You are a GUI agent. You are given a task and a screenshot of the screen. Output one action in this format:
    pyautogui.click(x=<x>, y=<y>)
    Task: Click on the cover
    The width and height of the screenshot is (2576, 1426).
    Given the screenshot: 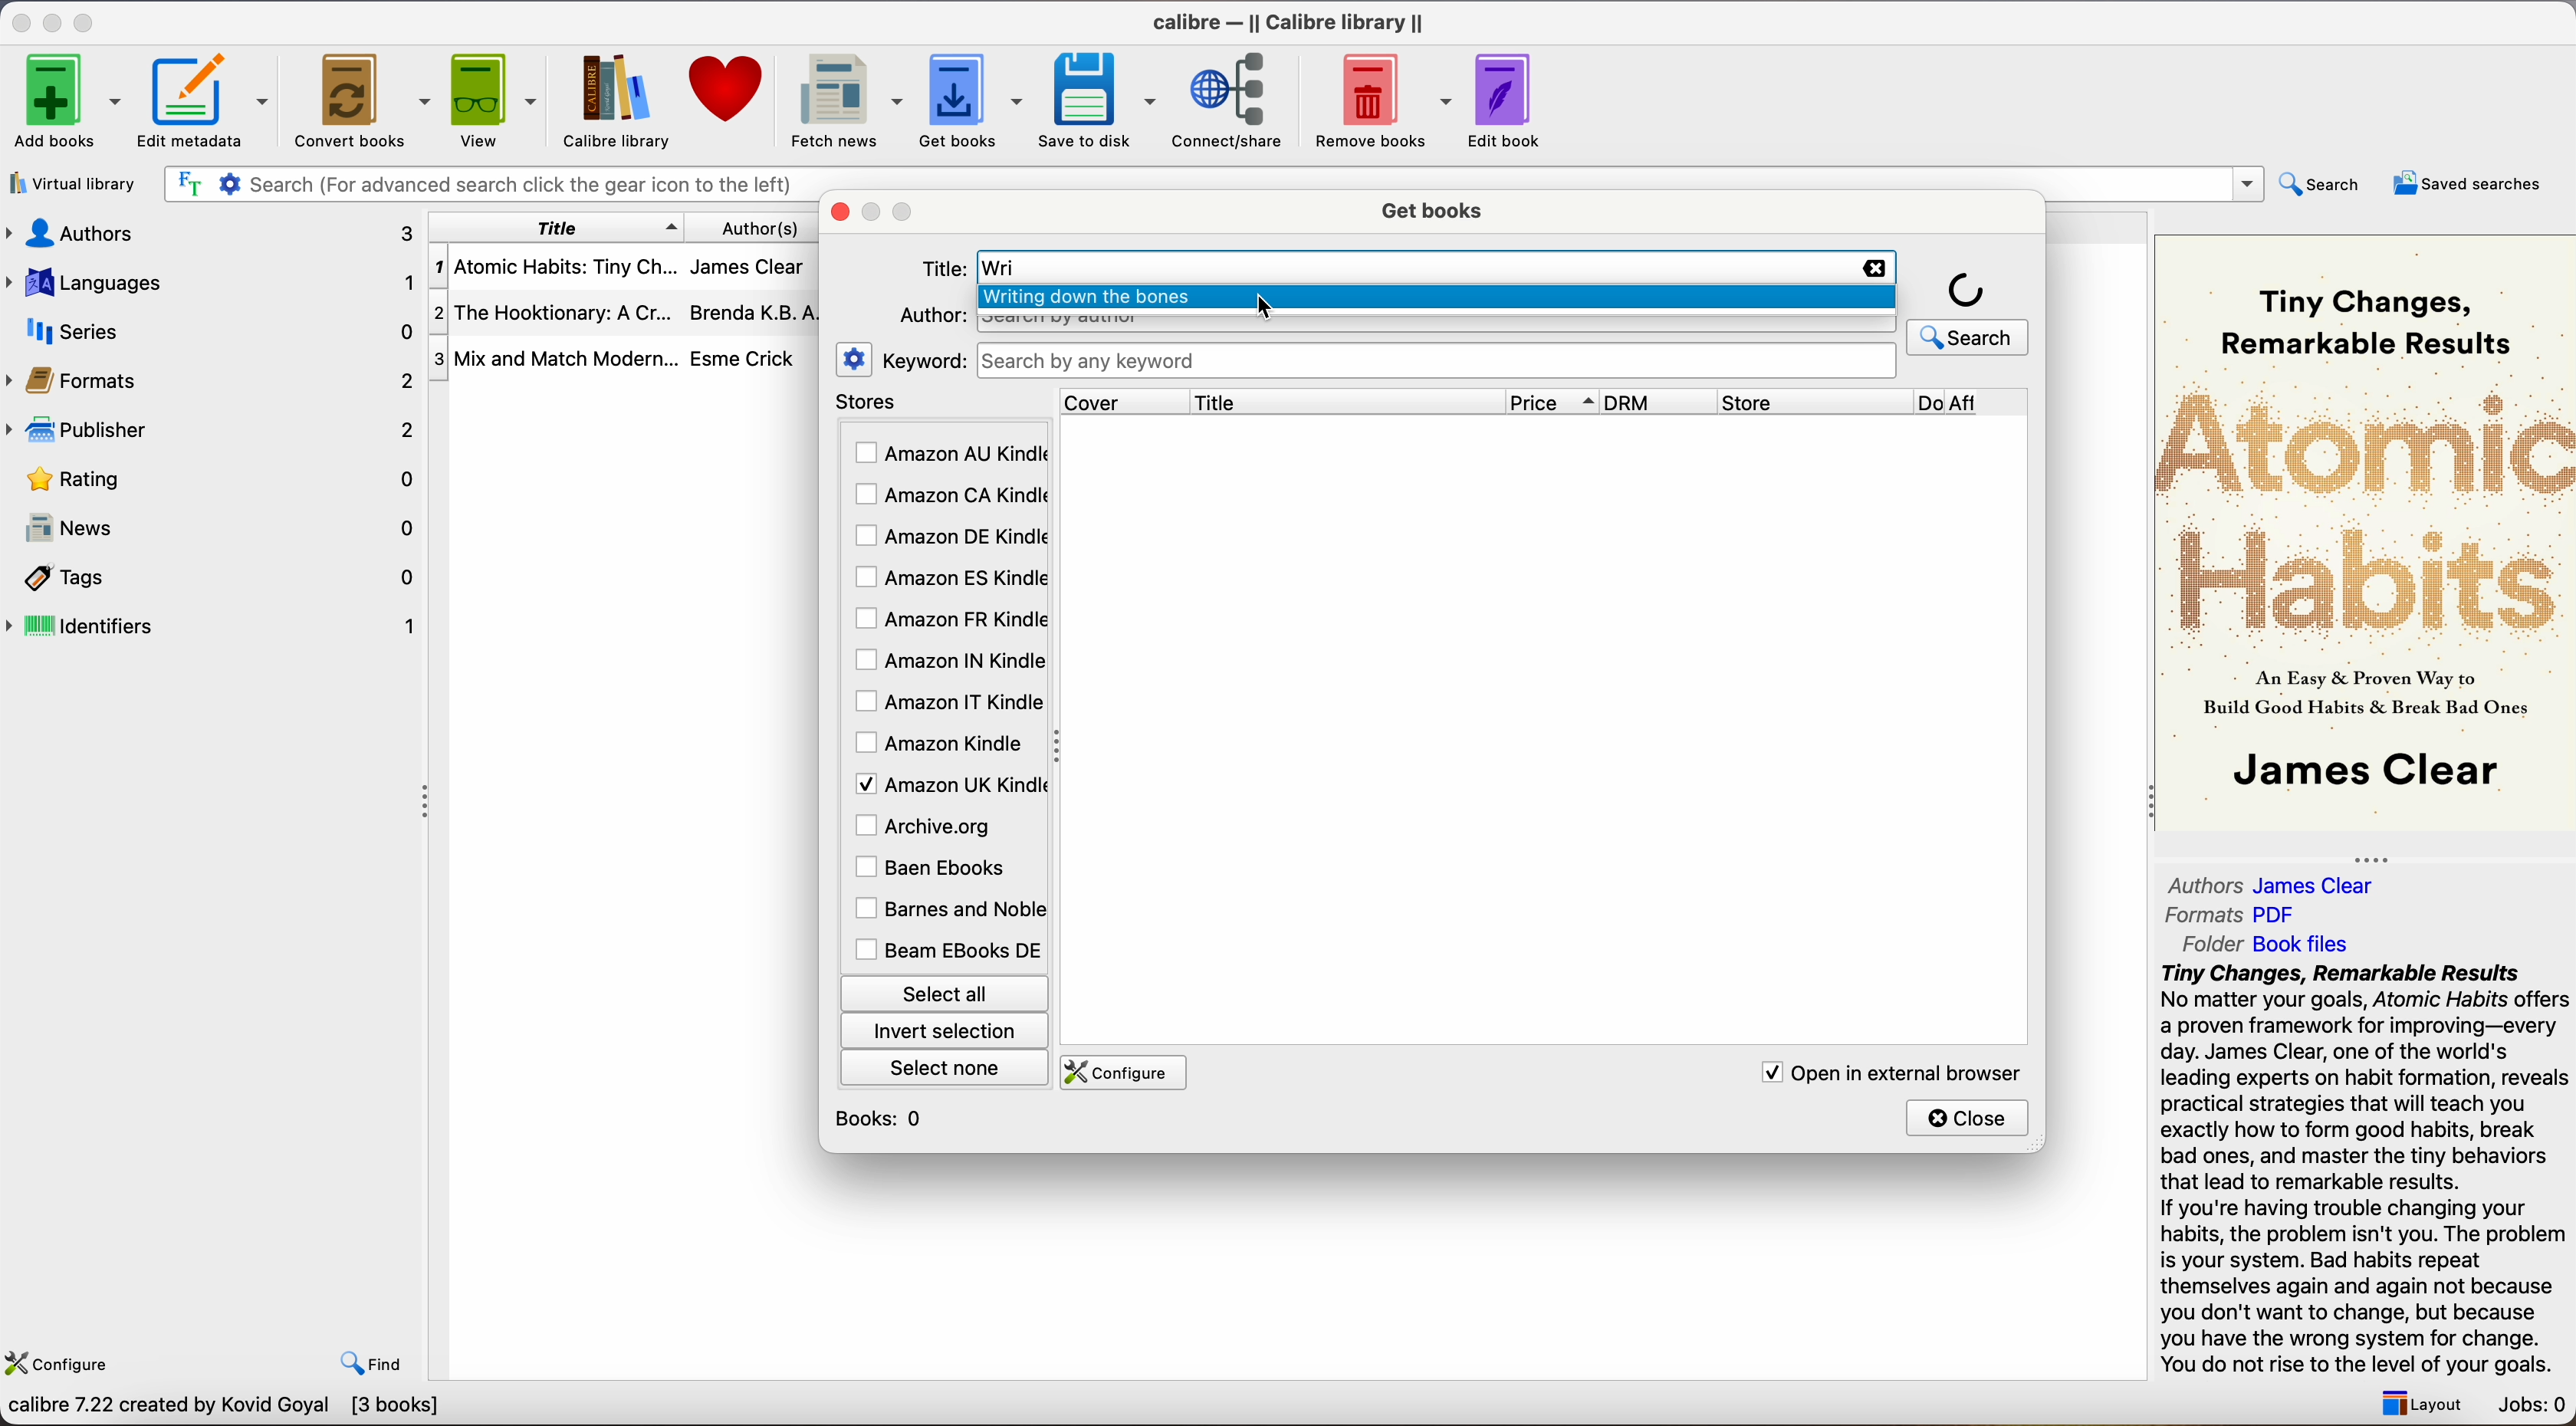 What is the action you would take?
    pyautogui.click(x=1124, y=401)
    